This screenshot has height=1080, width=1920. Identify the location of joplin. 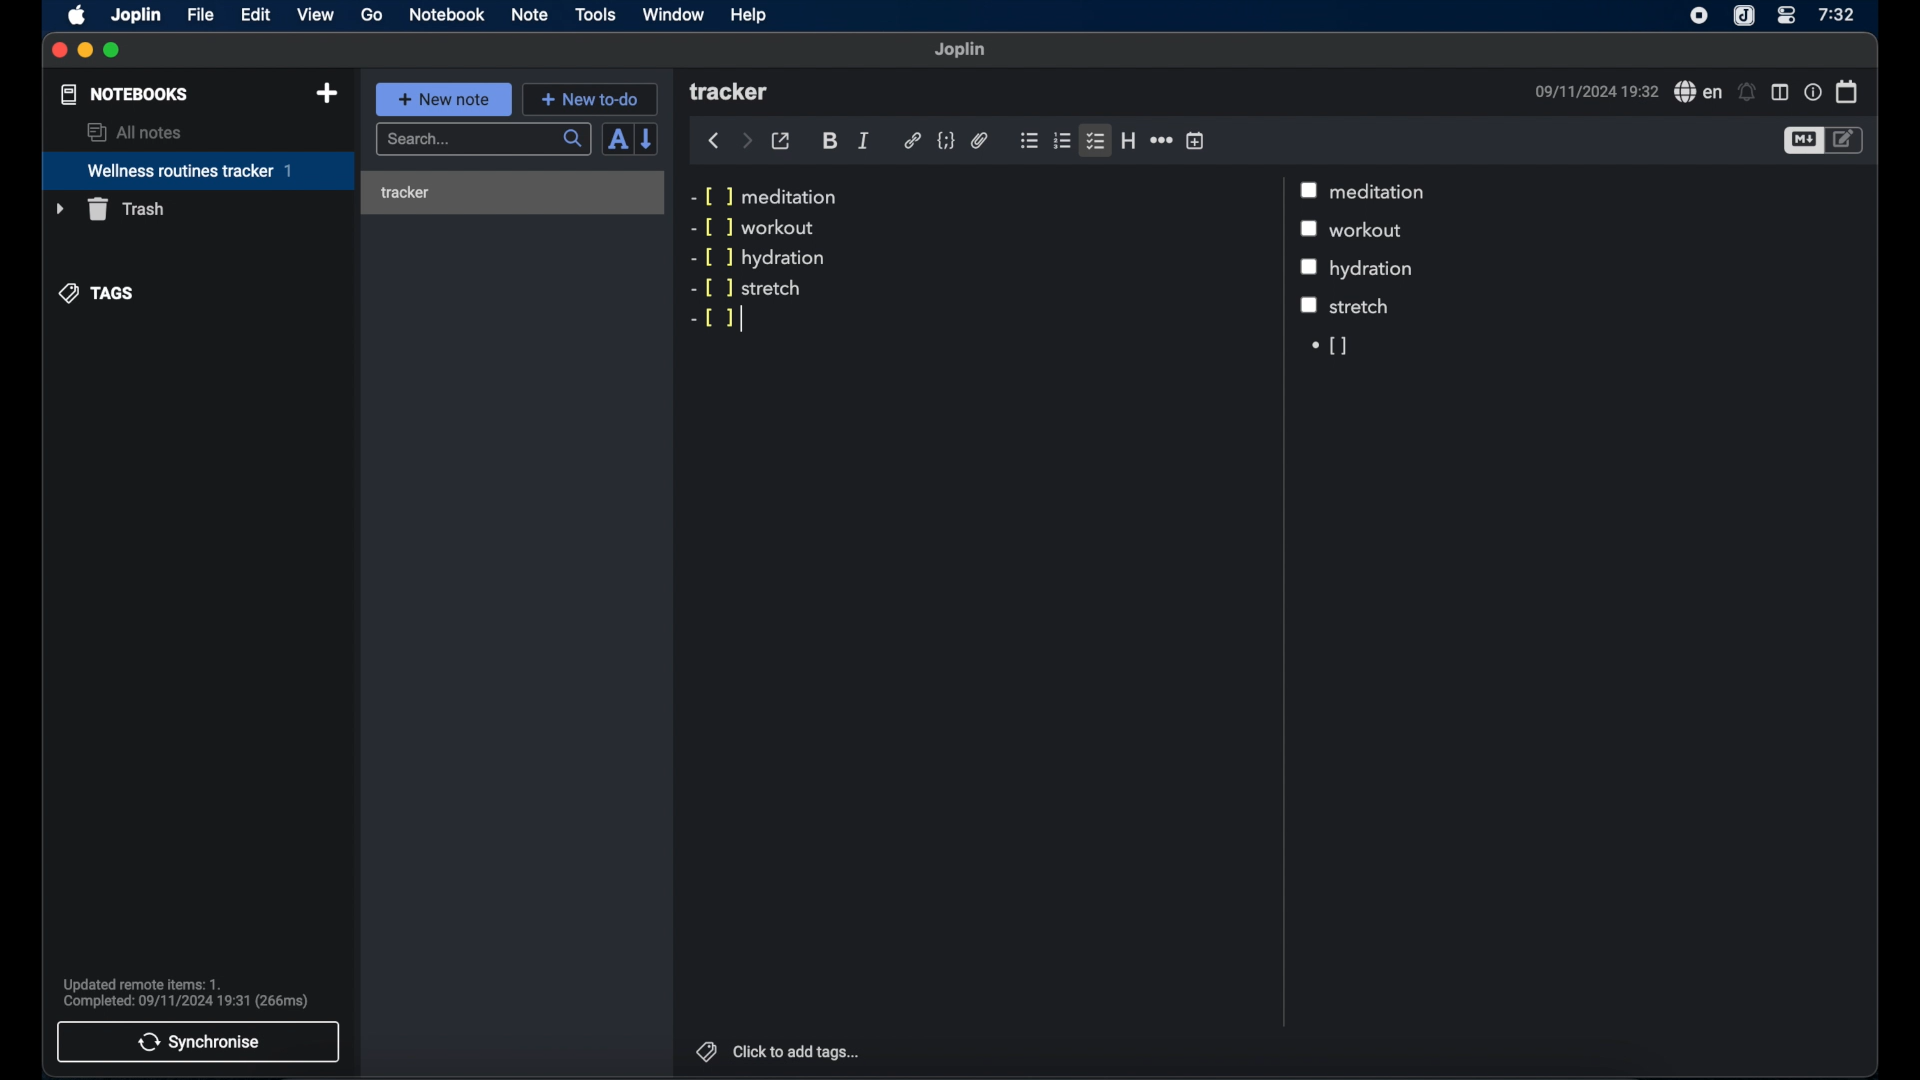
(137, 16).